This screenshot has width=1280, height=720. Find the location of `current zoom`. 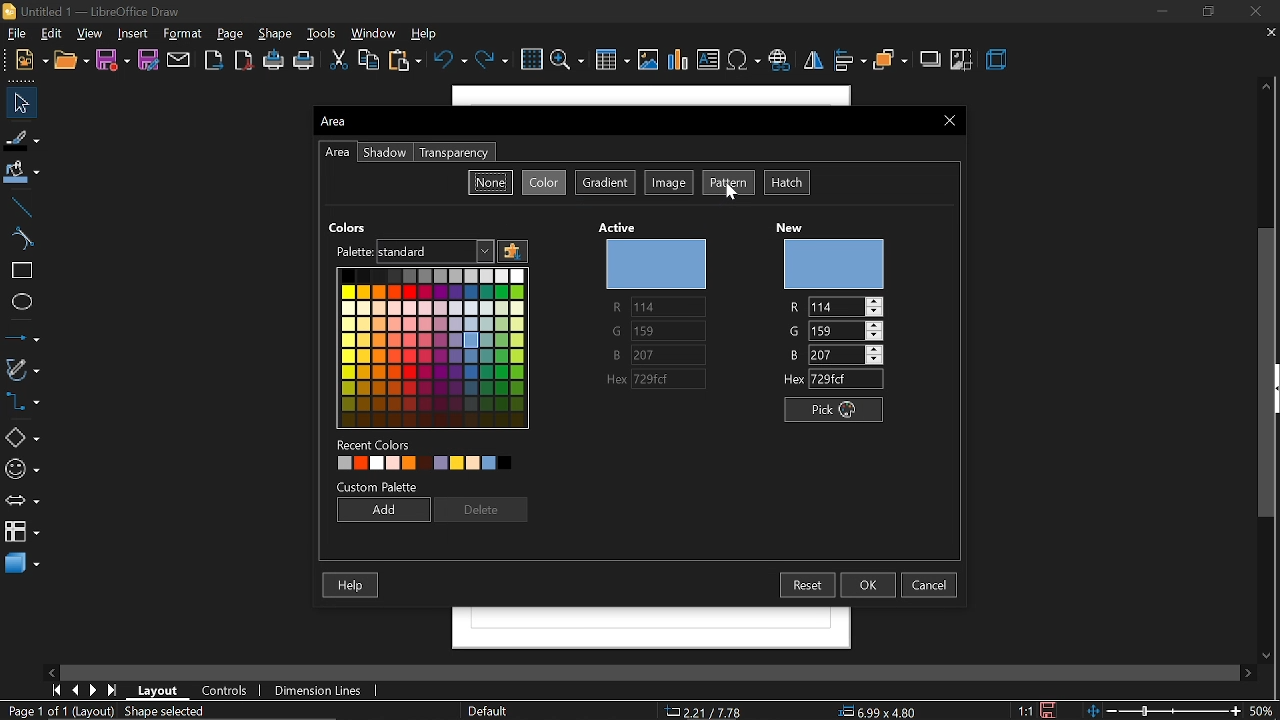

current zoom is located at coordinates (1266, 711).